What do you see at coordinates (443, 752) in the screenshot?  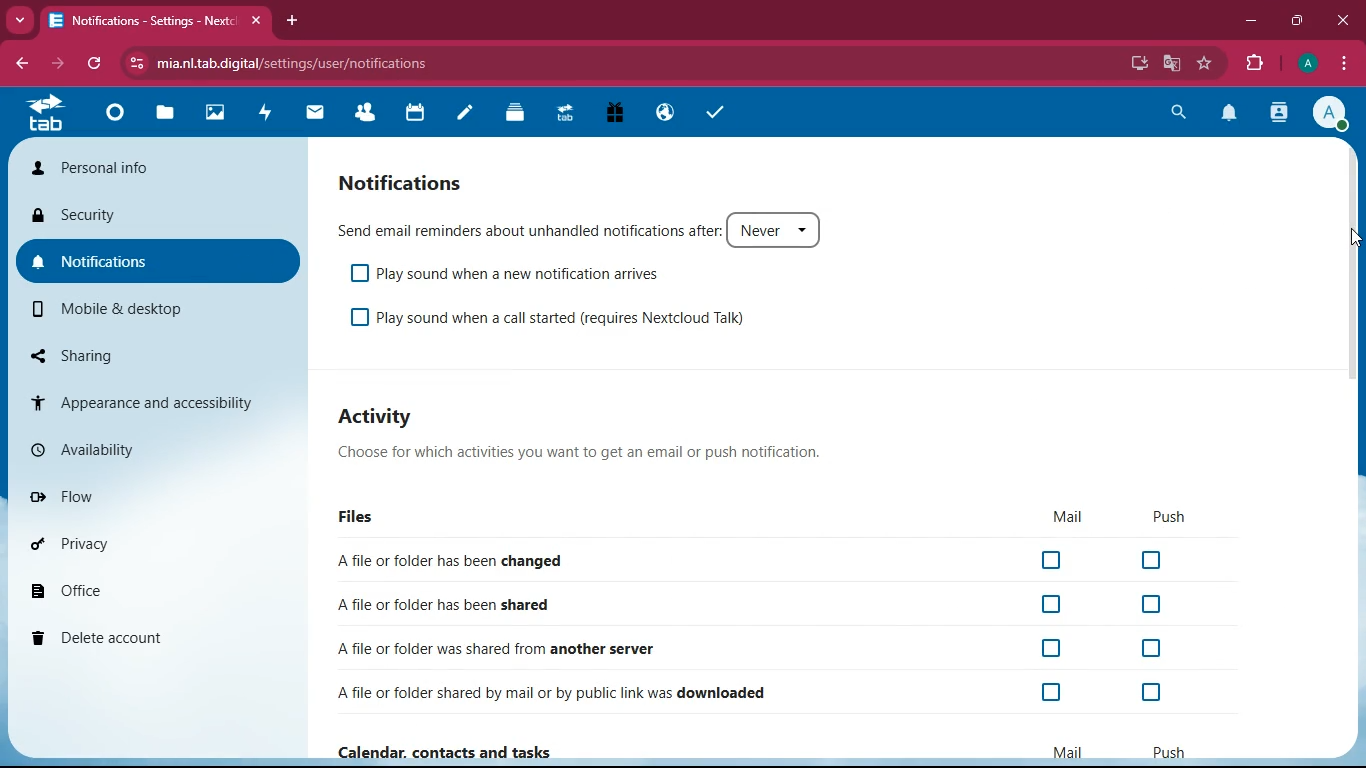 I see `Calender. contacts and tasks` at bounding box center [443, 752].